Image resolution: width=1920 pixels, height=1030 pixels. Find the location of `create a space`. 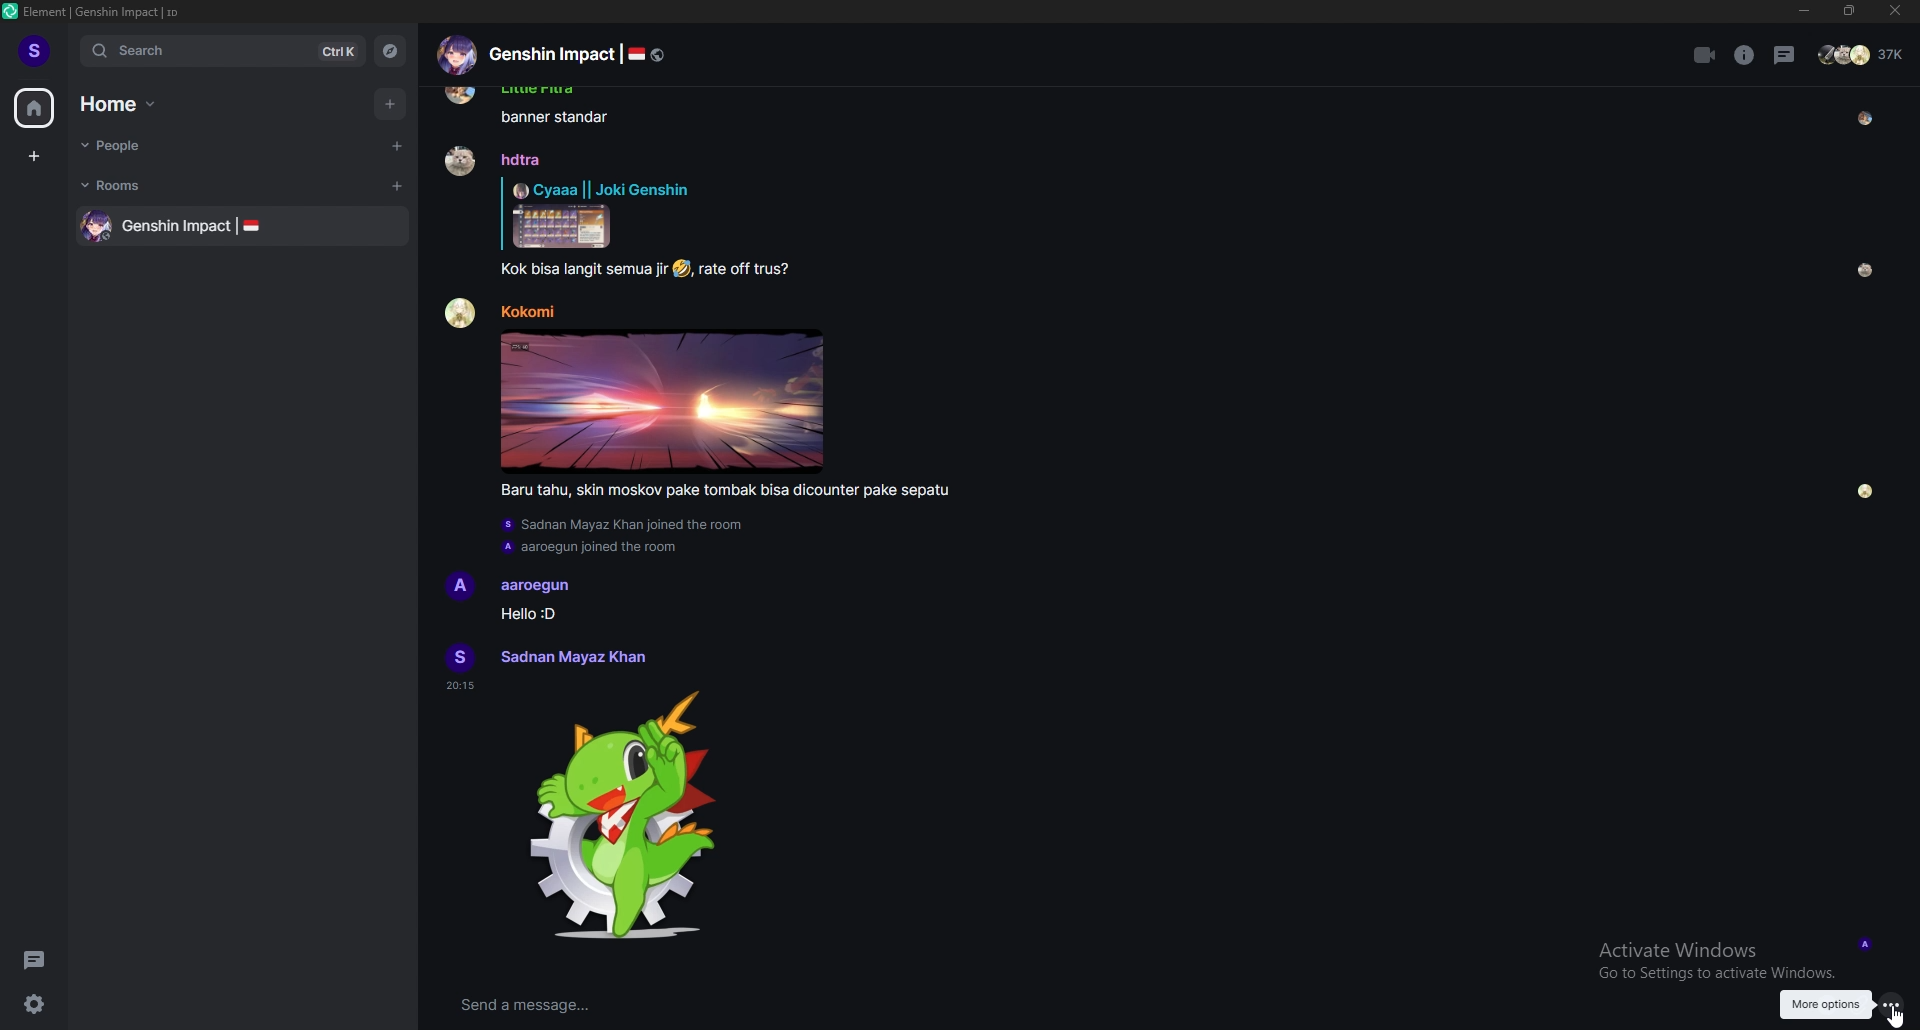

create a space is located at coordinates (35, 156).